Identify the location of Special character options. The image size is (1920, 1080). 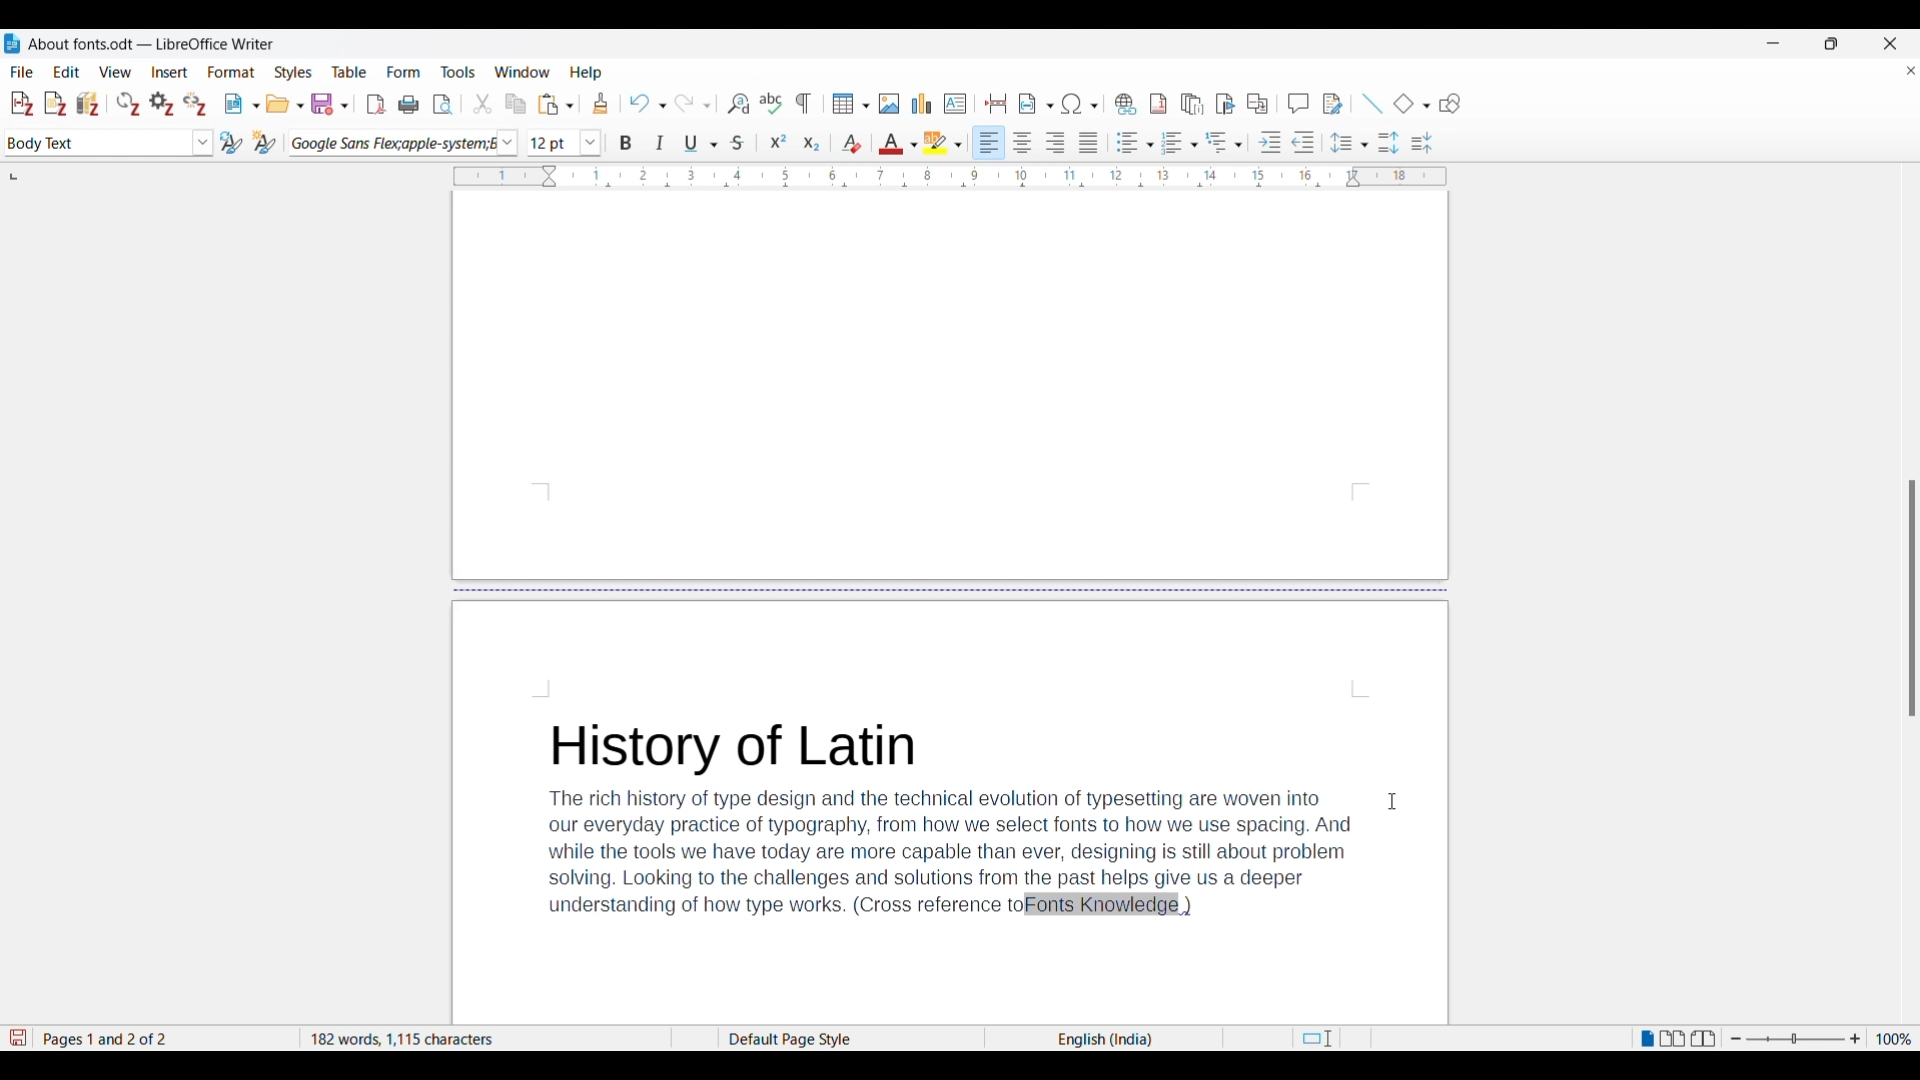
(1080, 103).